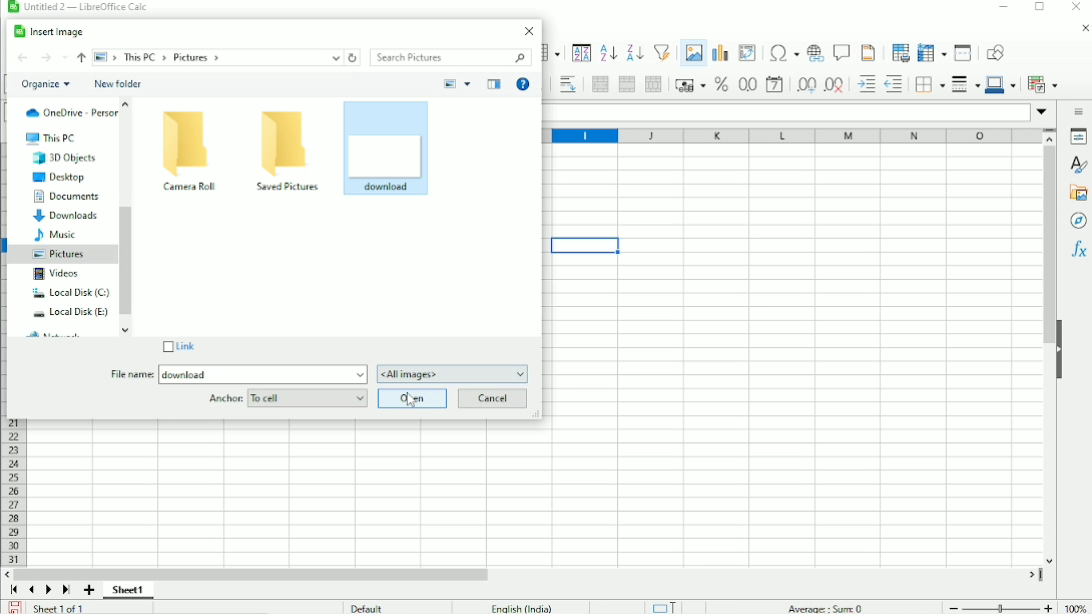 This screenshot has height=614, width=1092. I want to click on Column headings, so click(792, 135).